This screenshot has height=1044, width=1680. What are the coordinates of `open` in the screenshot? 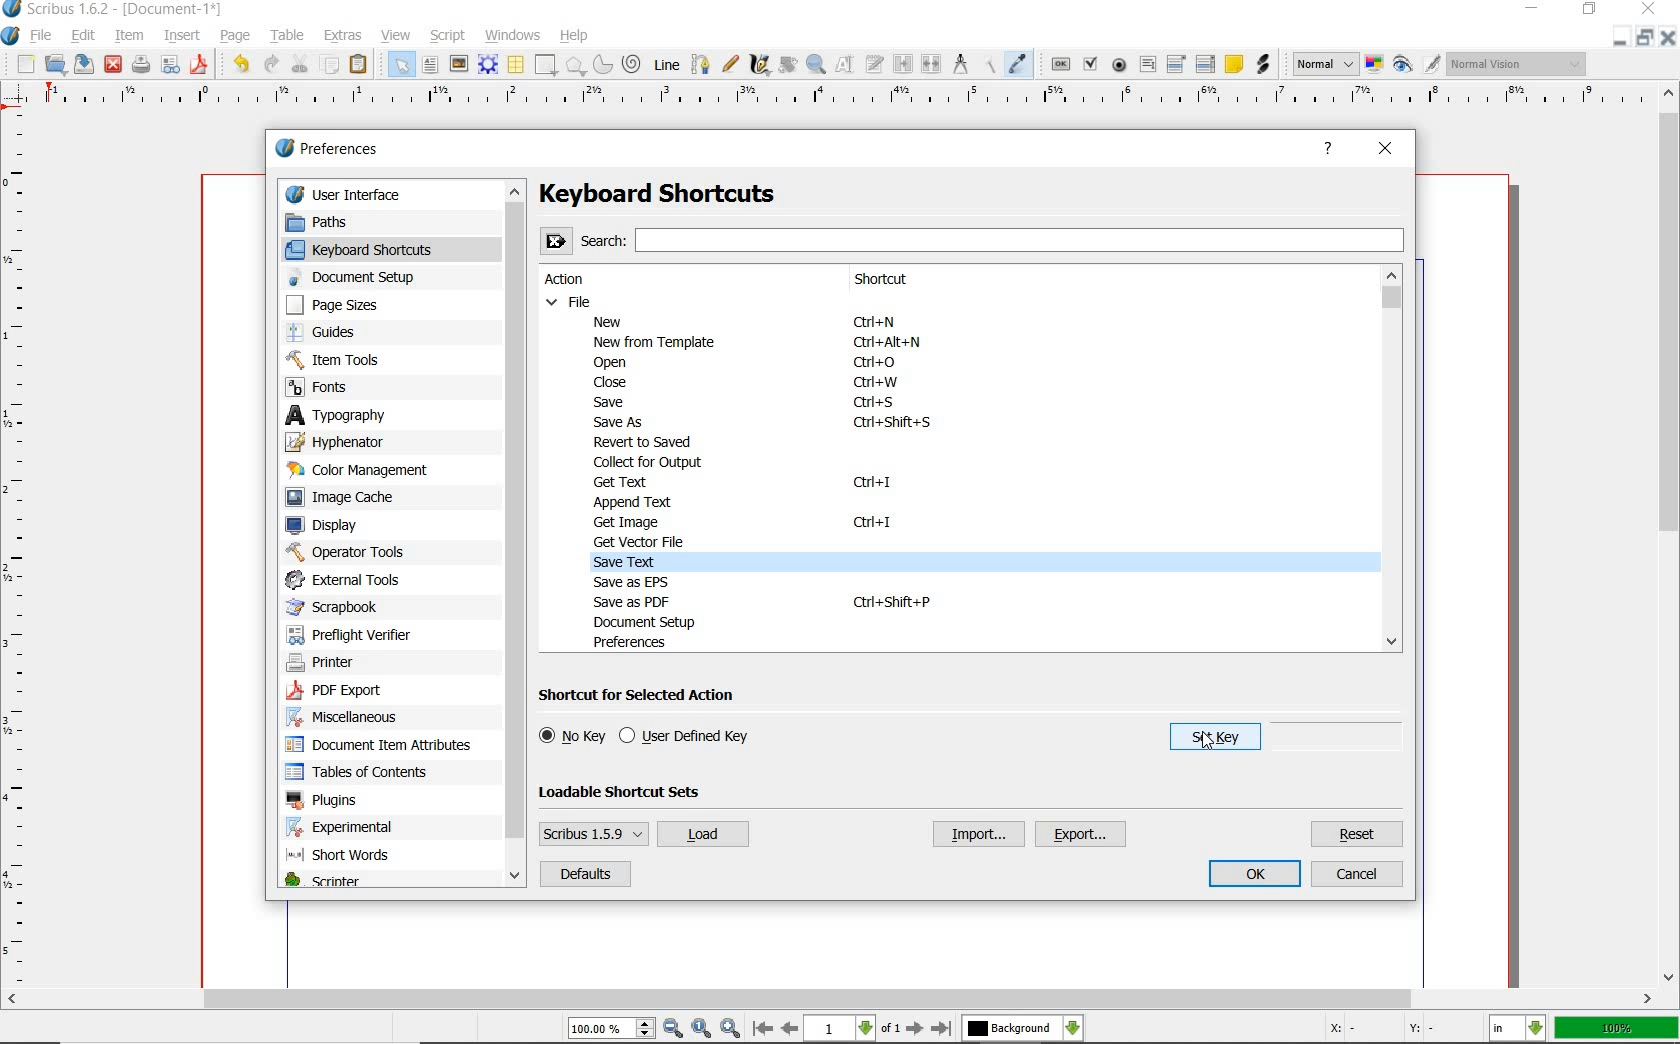 It's located at (617, 363).